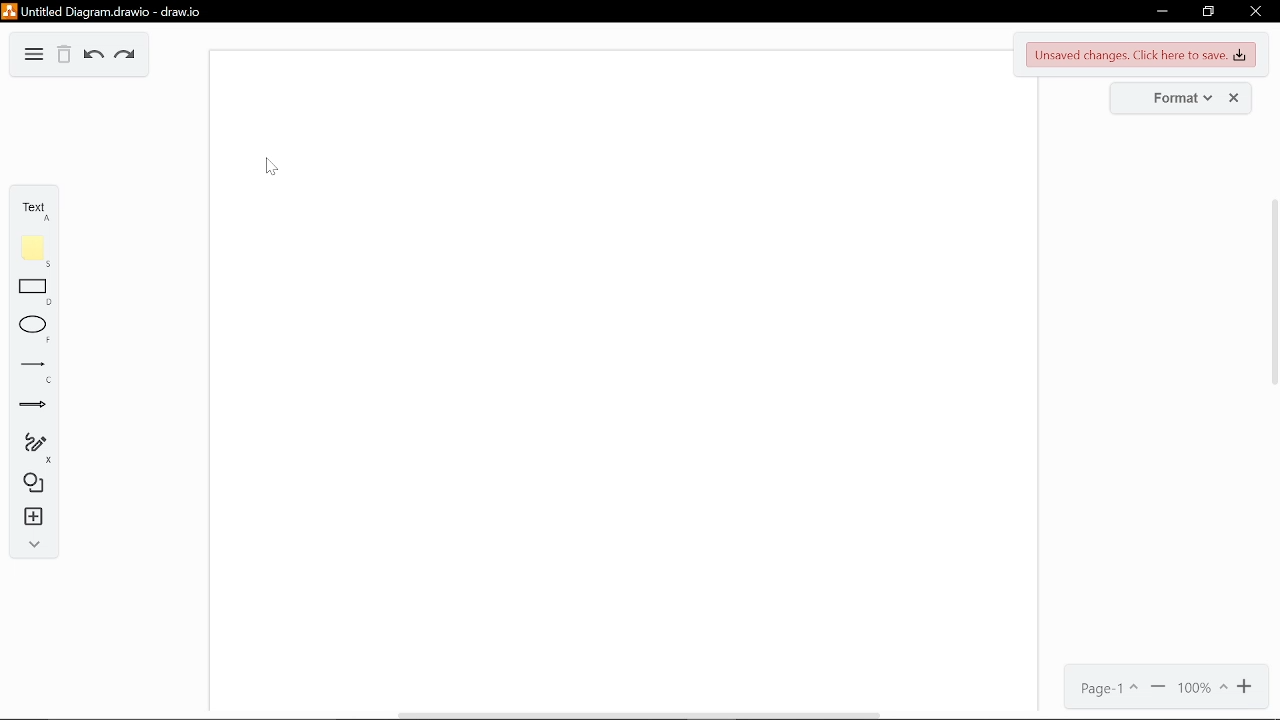 The width and height of the screenshot is (1280, 720). I want to click on current zoom, so click(1202, 689).